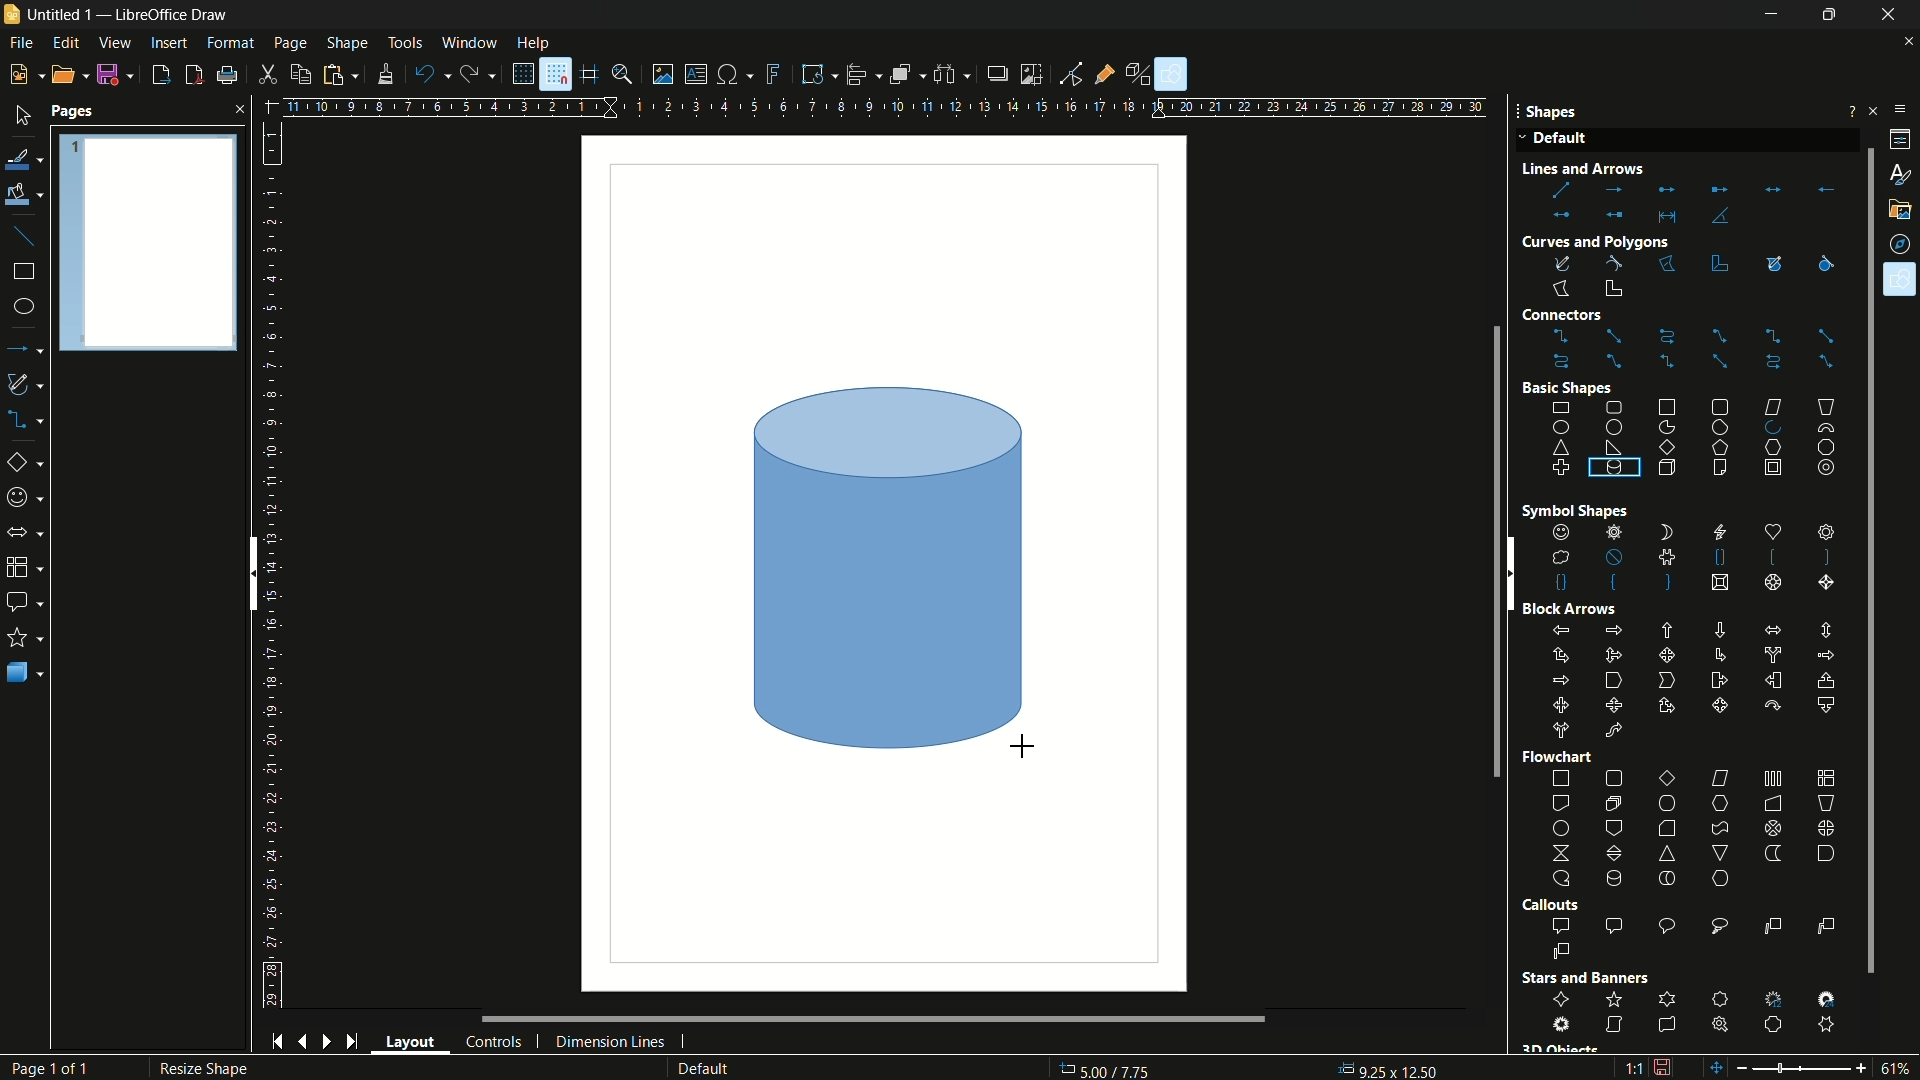 Image resolution: width=1920 pixels, height=1080 pixels. I want to click on workspace, so click(884, 563).